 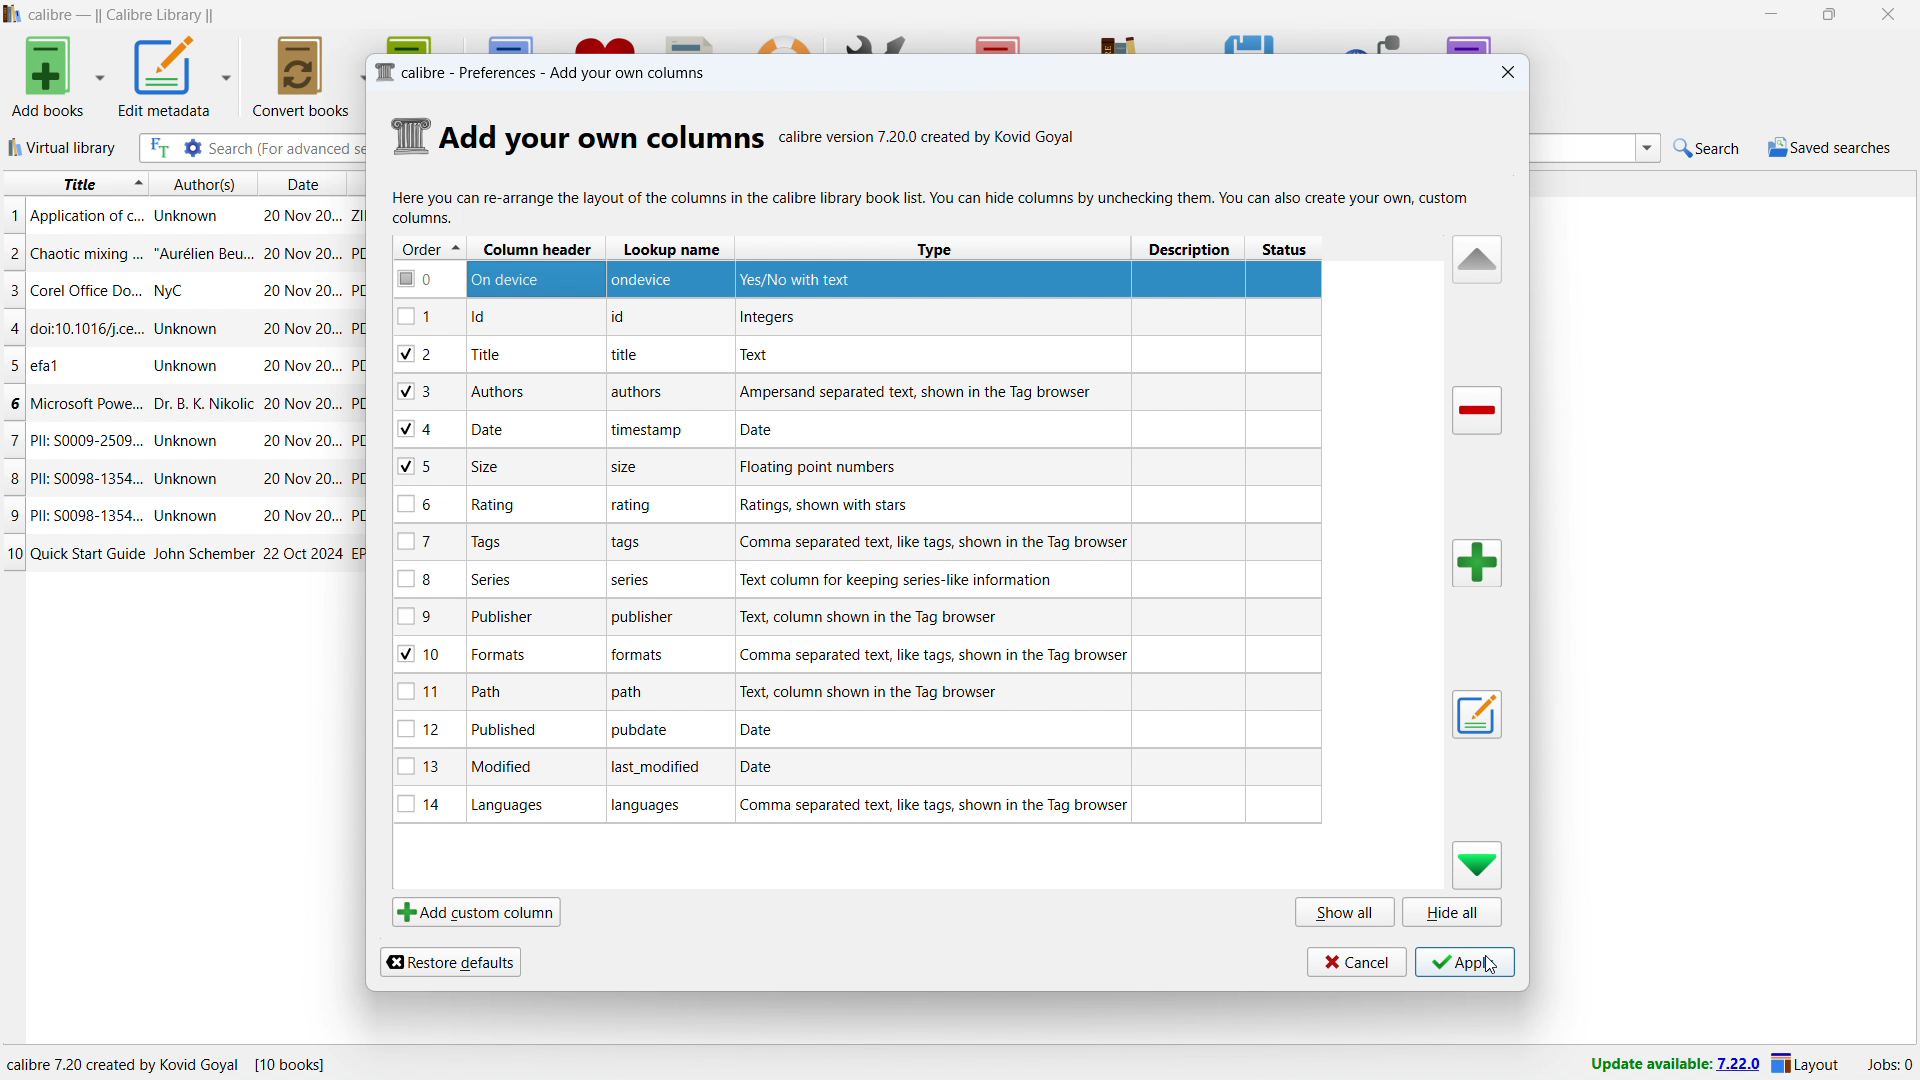 I want to click on icon, so click(x=411, y=135).